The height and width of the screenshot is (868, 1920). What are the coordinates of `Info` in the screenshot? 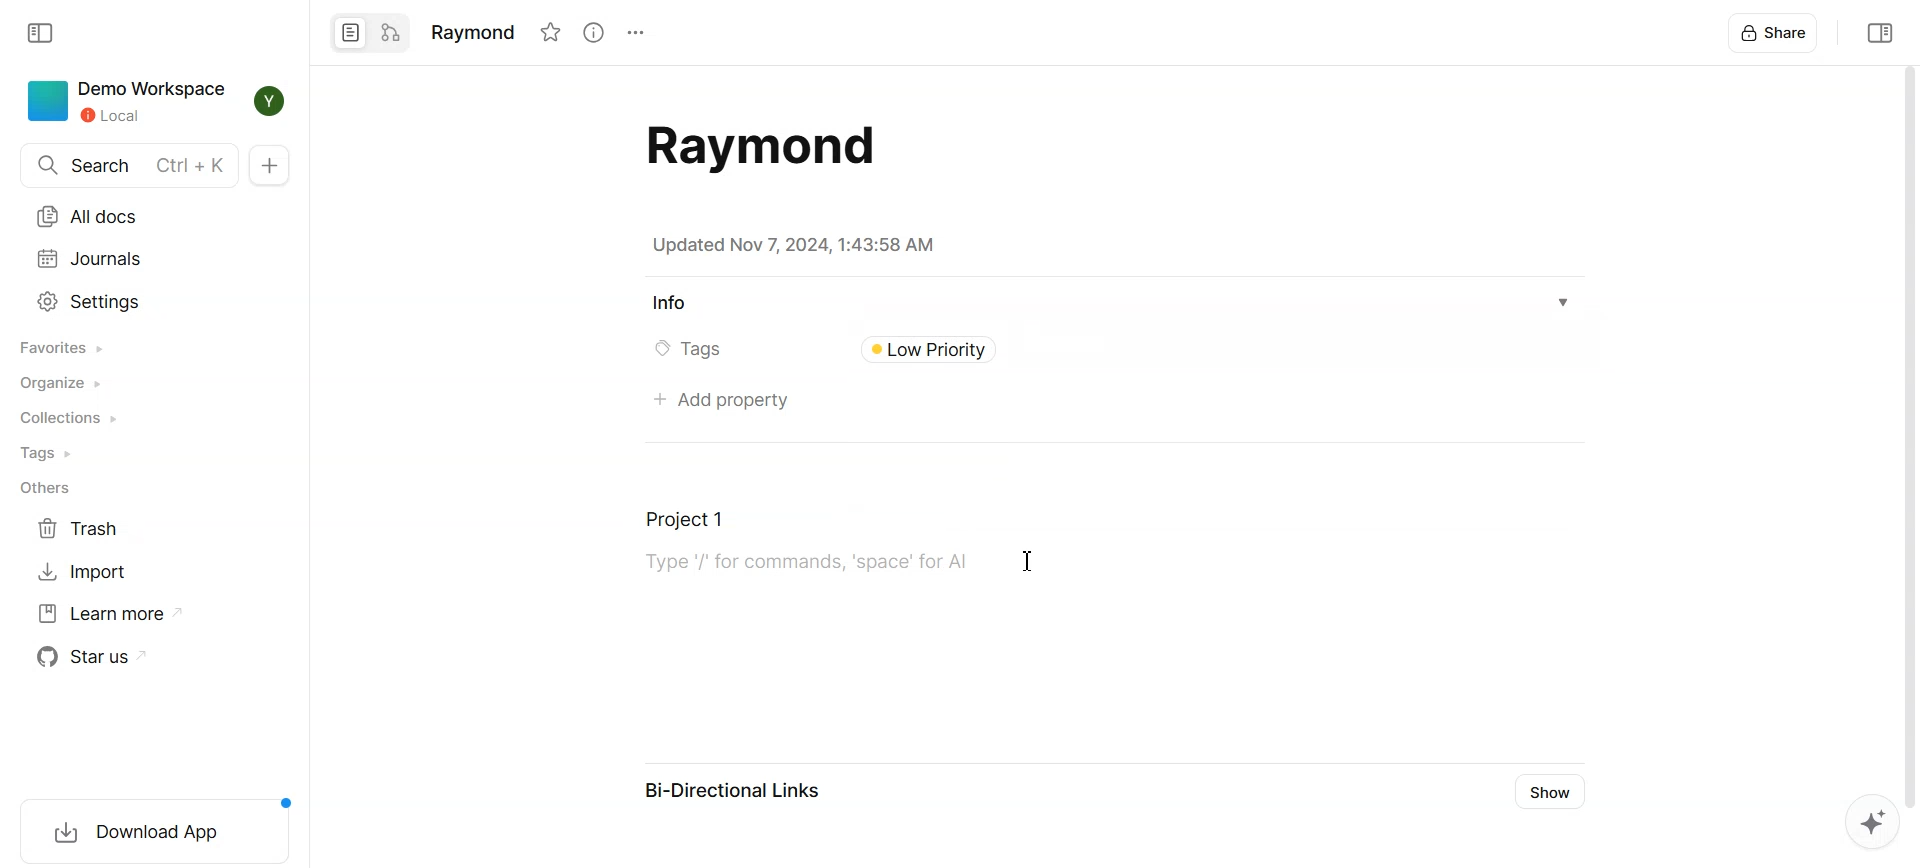 It's located at (669, 304).